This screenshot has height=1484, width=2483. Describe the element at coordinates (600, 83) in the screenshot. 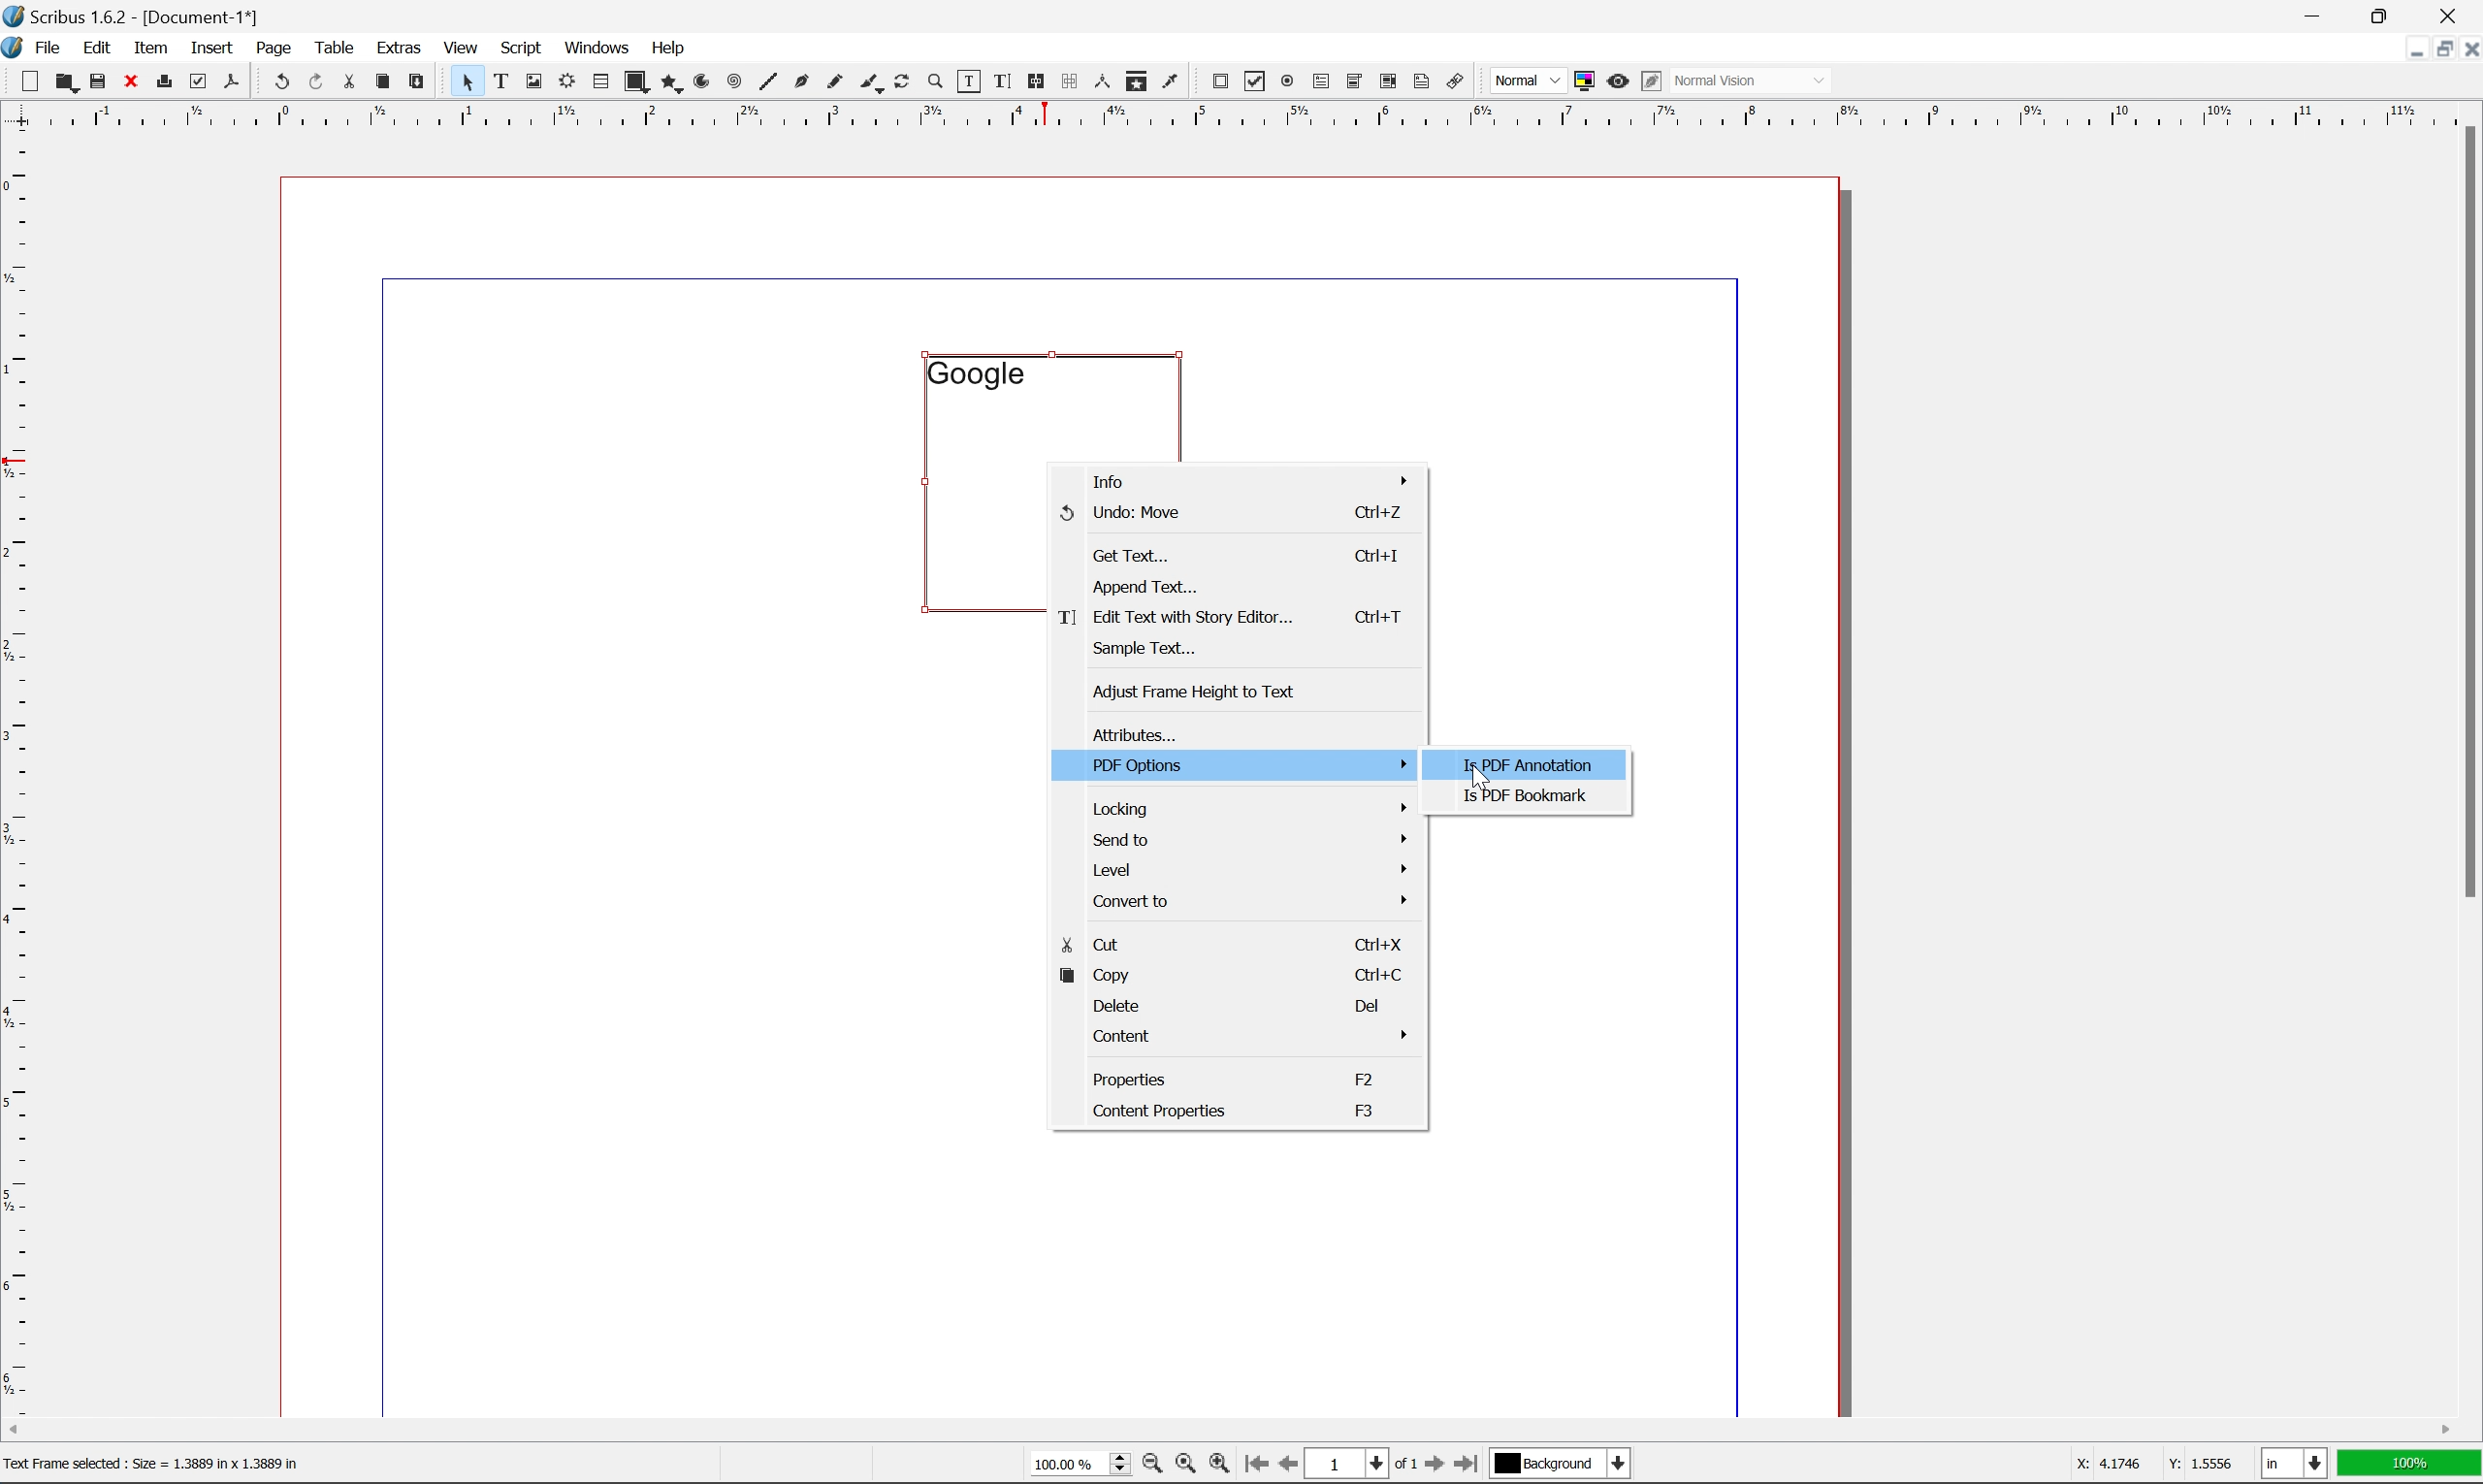

I see `table` at that location.